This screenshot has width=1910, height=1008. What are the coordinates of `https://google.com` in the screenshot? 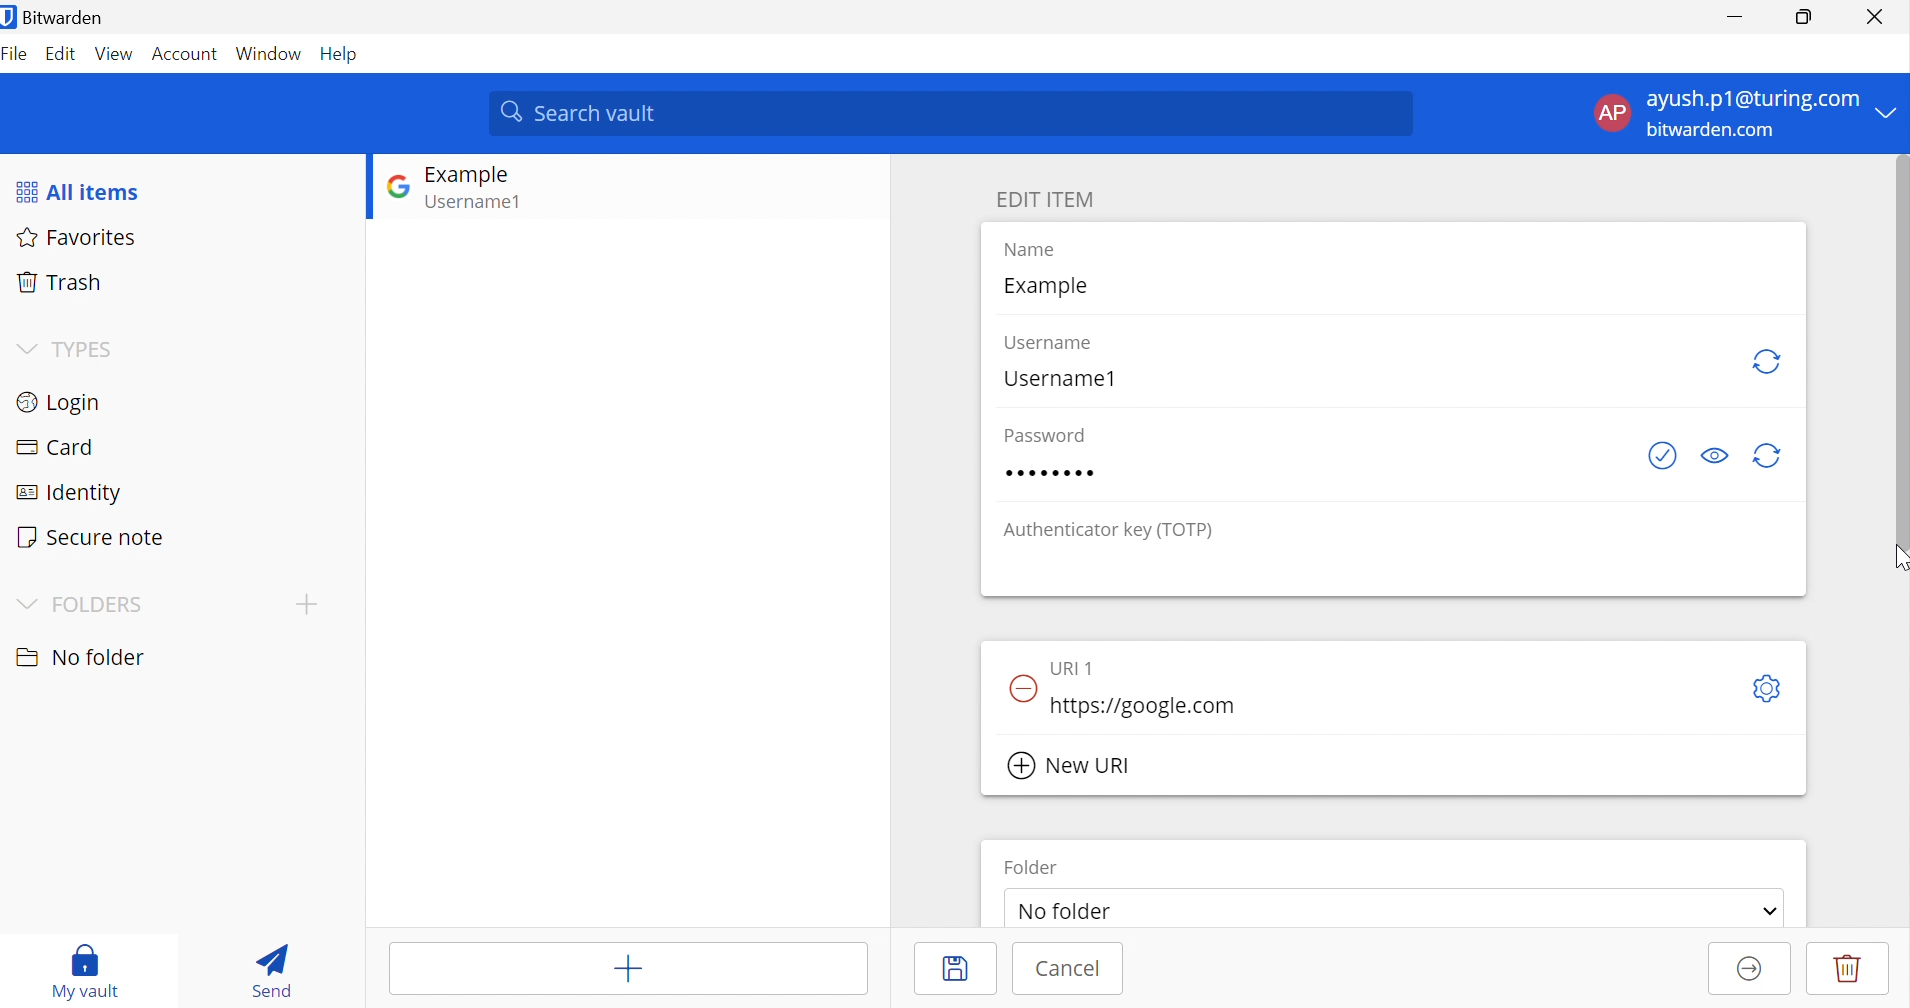 It's located at (1146, 708).